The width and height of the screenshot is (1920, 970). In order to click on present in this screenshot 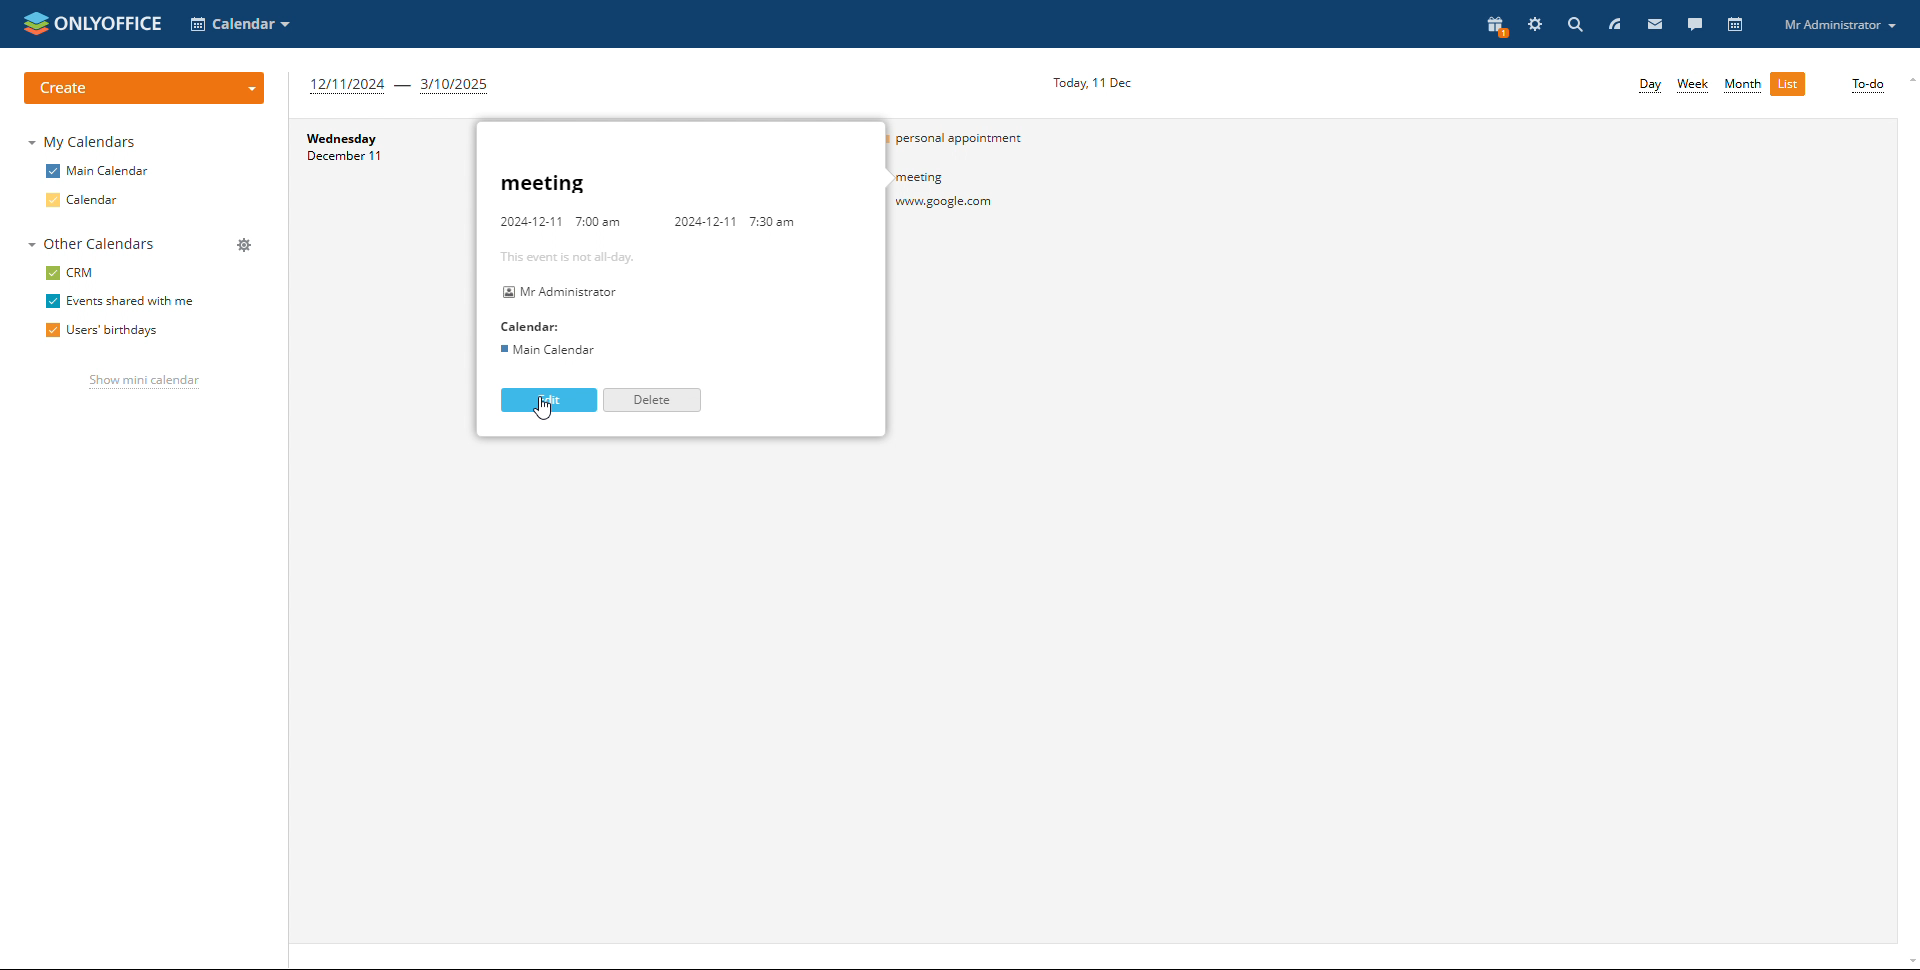, I will do `click(1494, 27)`.